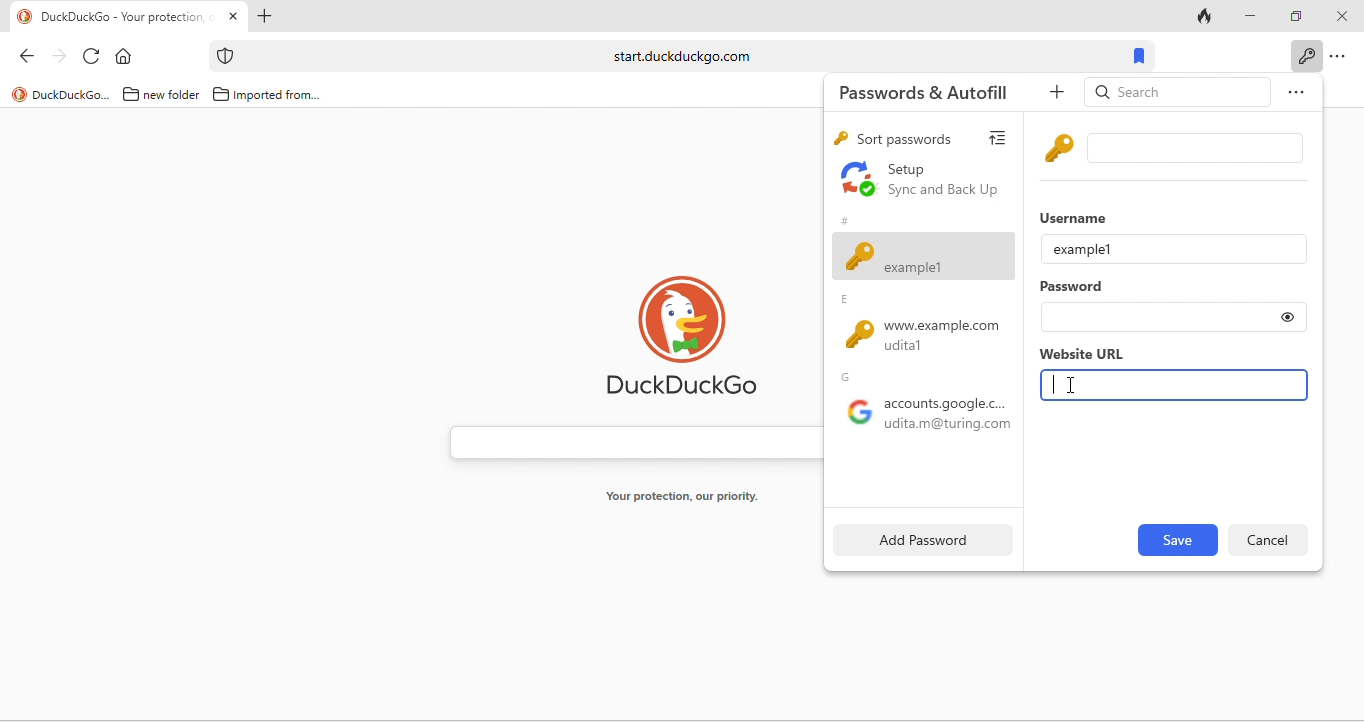  Describe the element at coordinates (1081, 354) in the screenshot. I see `website url` at that location.